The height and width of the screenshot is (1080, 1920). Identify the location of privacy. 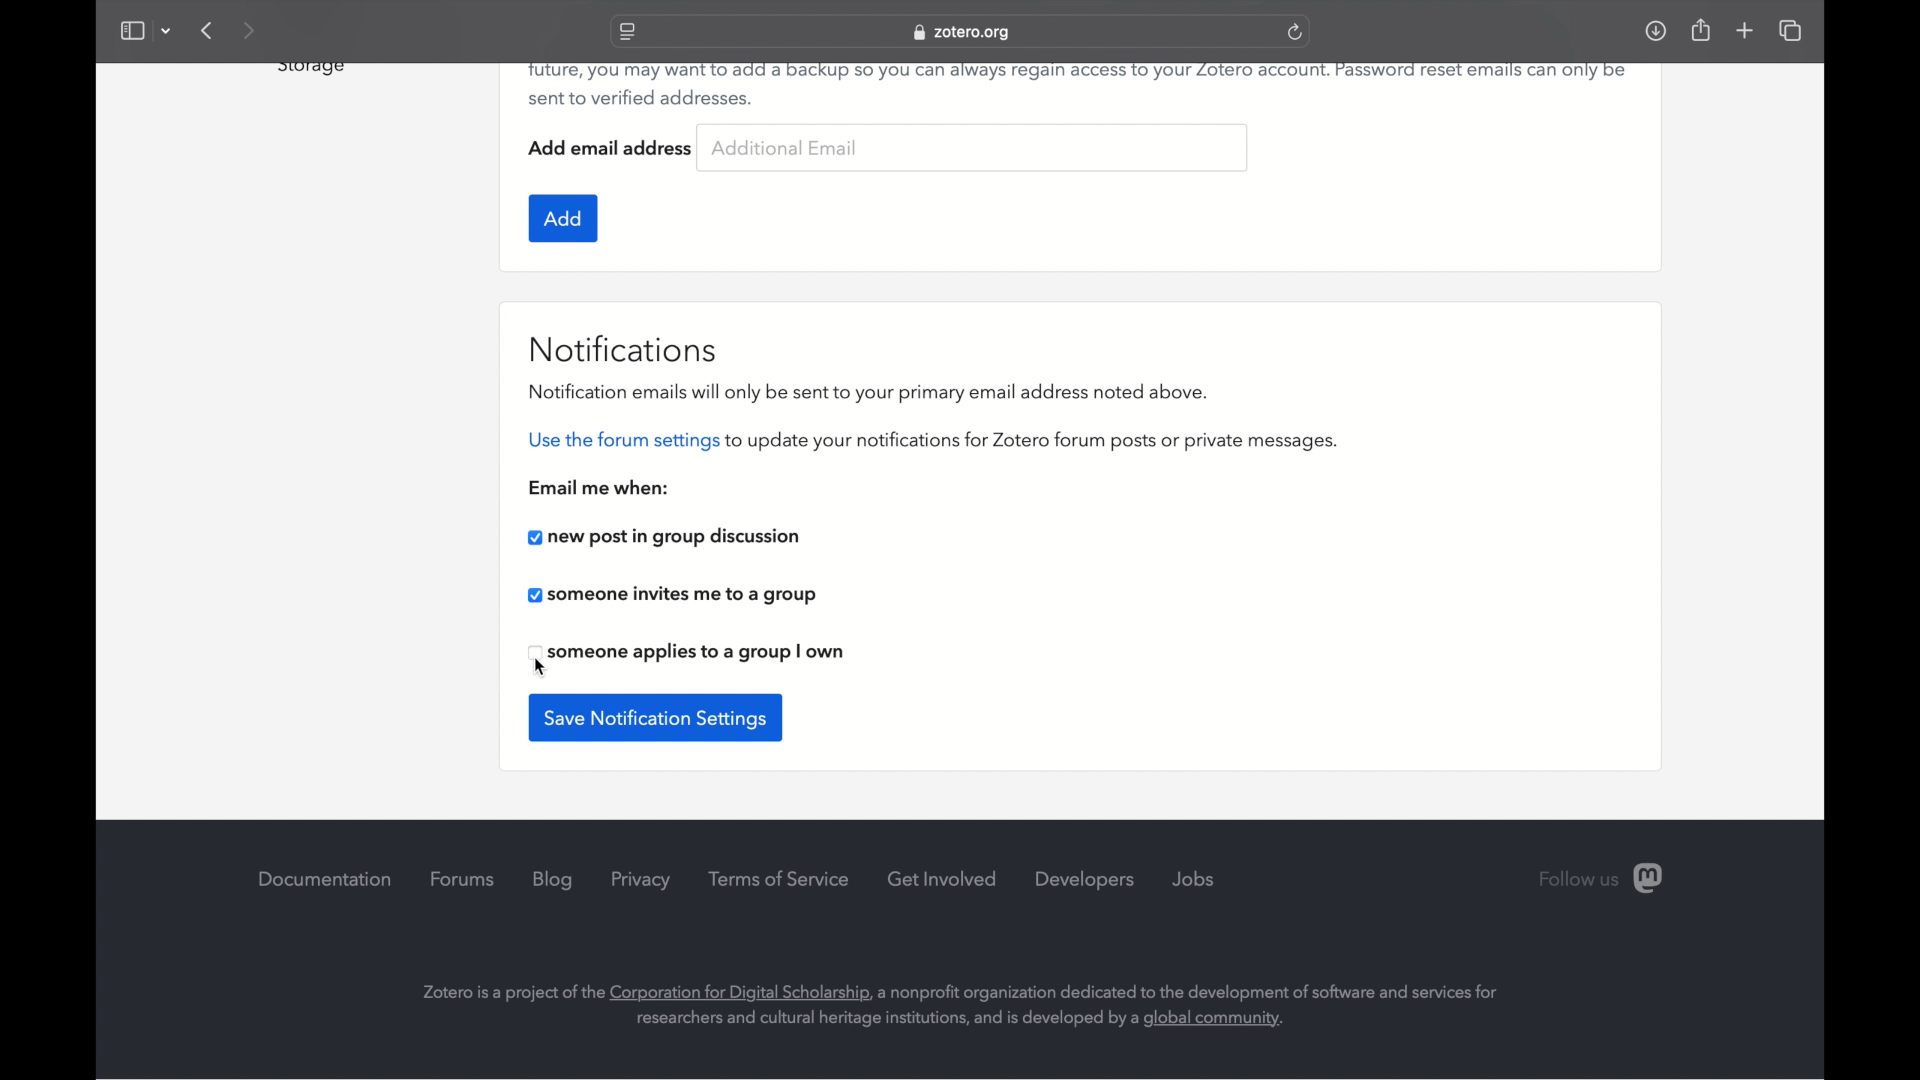
(643, 881).